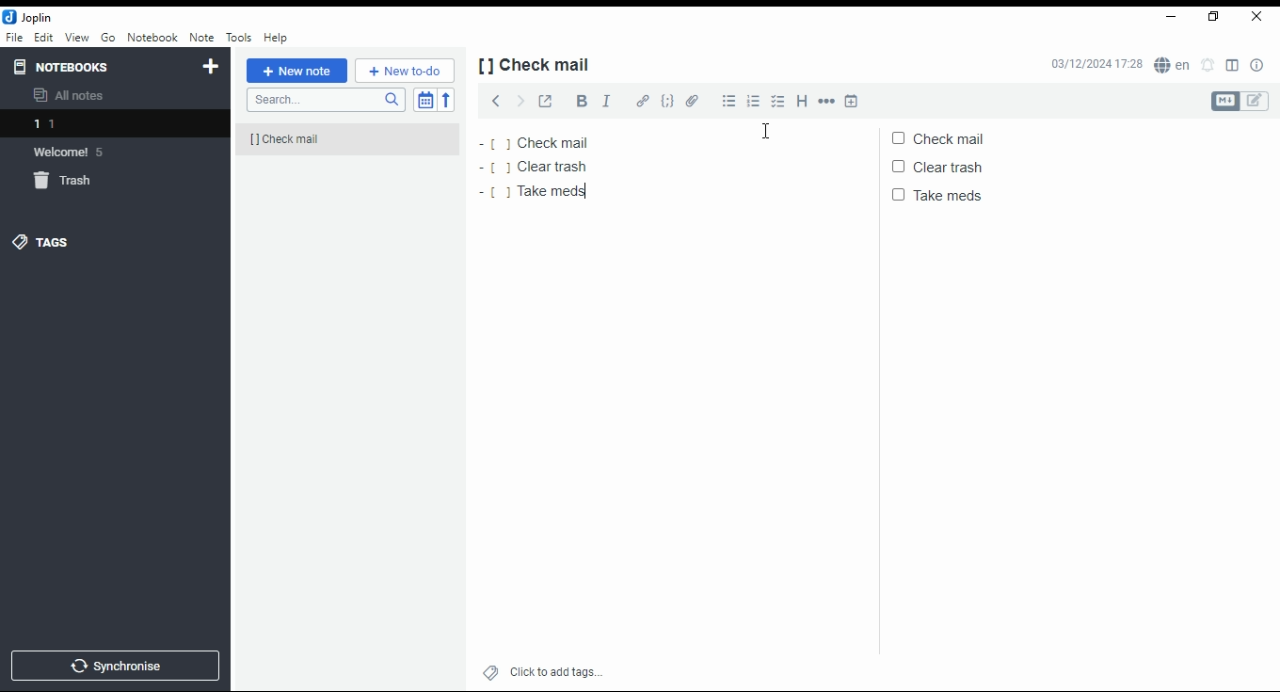 The height and width of the screenshot is (692, 1280). Describe the element at coordinates (827, 101) in the screenshot. I see `horizontal rule` at that location.